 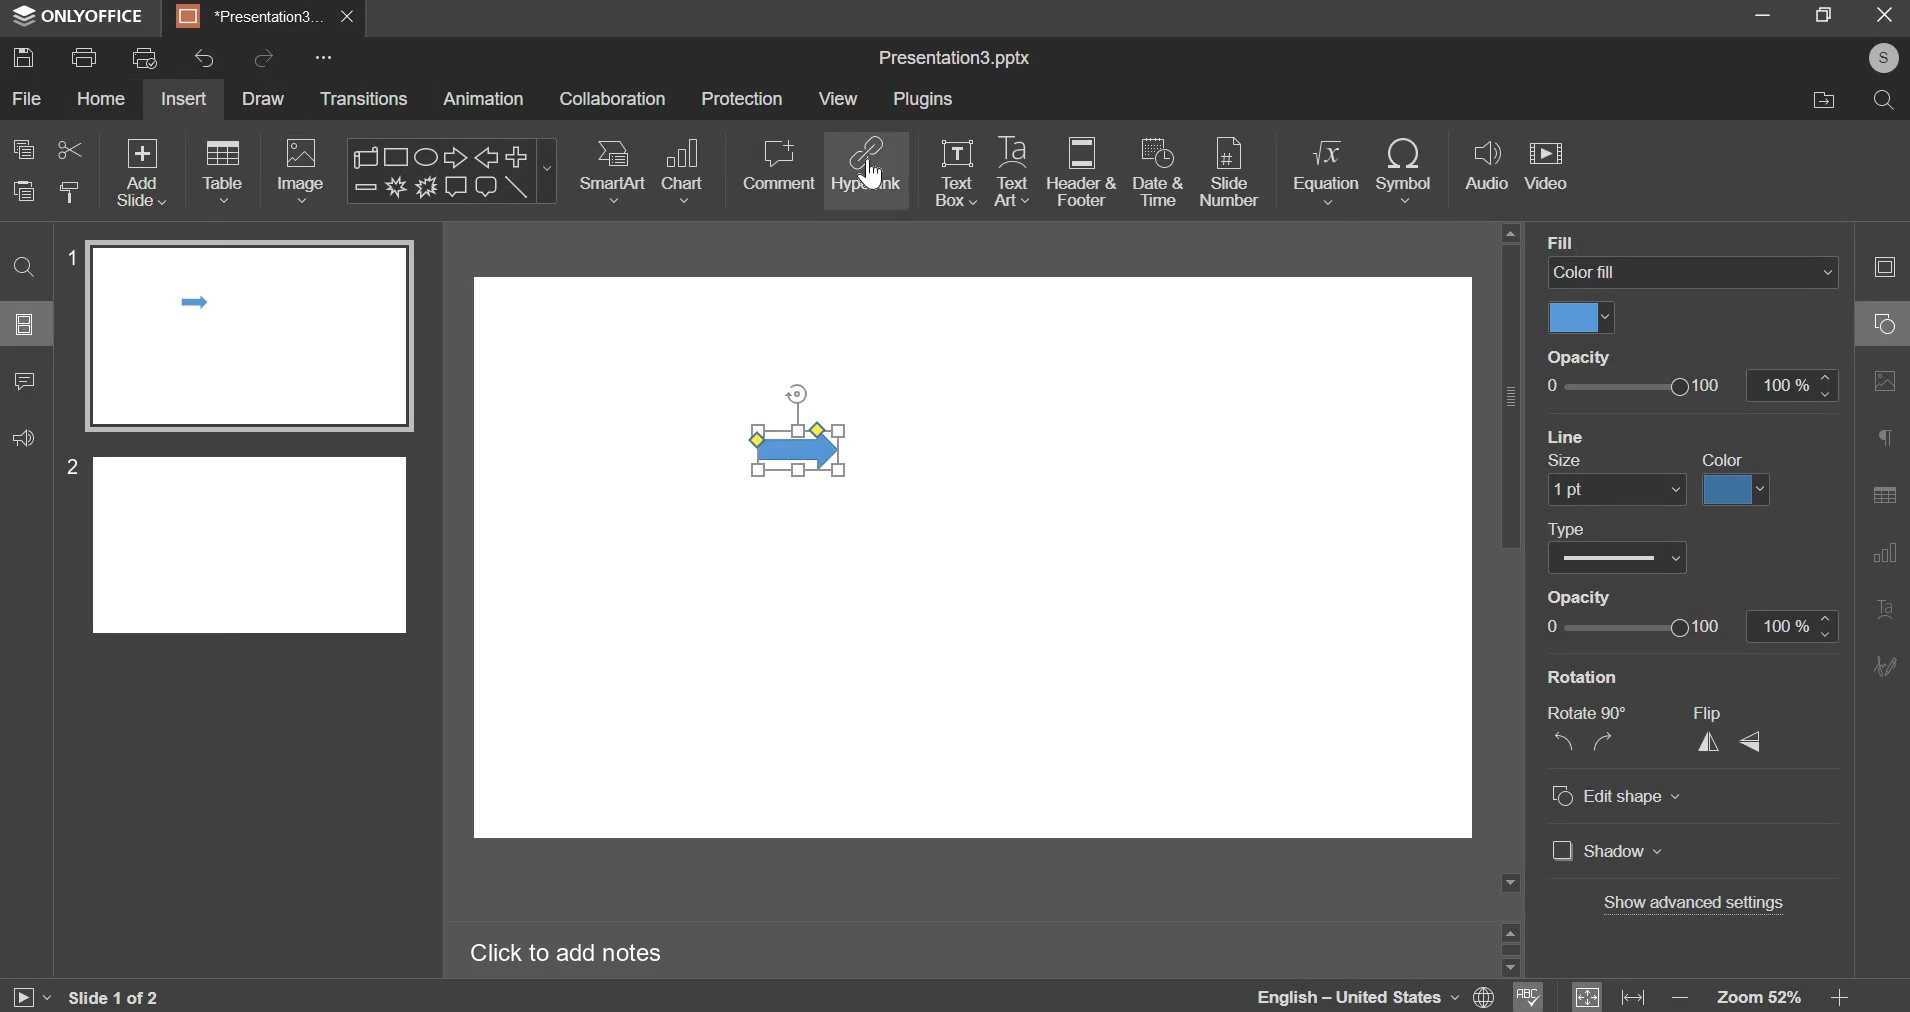 What do you see at coordinates (1608, 850) in the screenshot?
I see `shadow` at bounding box center [1608, 850].